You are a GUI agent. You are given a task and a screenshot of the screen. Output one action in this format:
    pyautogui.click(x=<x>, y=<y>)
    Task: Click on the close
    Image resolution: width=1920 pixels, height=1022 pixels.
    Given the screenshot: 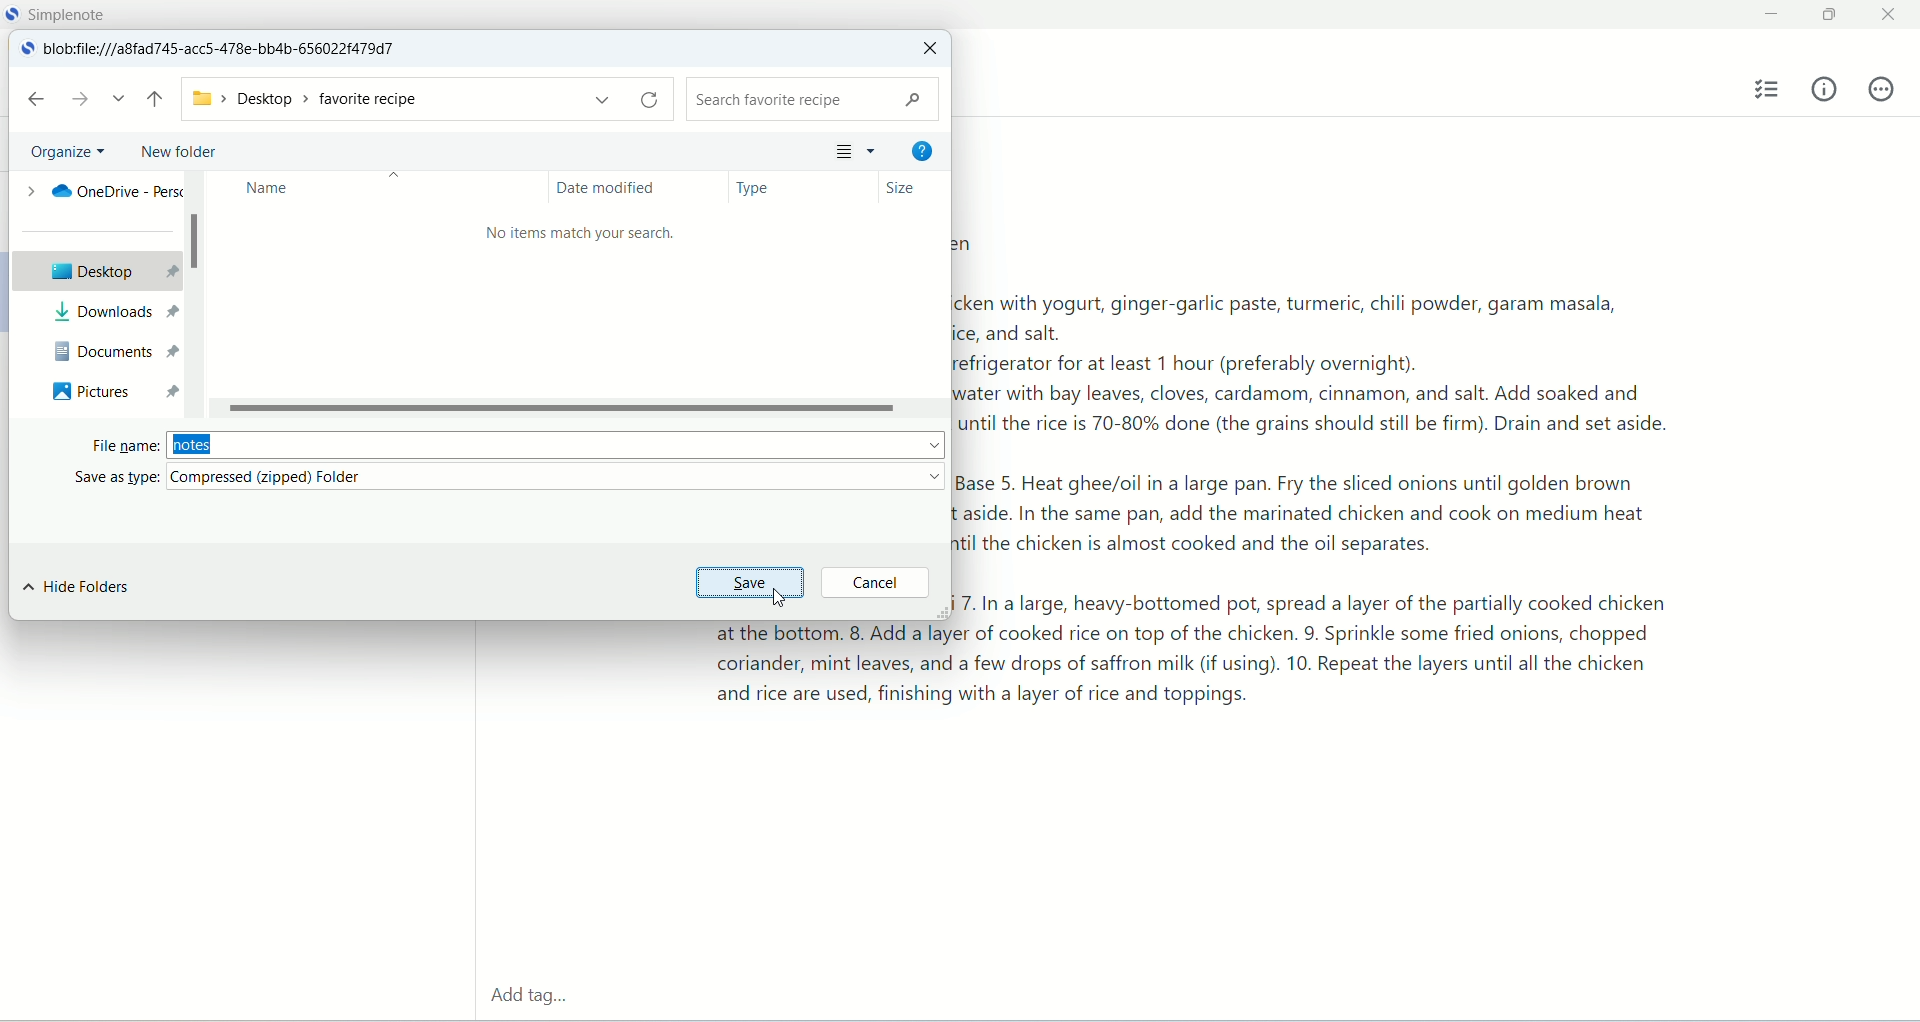 What is the action you would take?
    pyautogui.click(x=1892, y=12)
    